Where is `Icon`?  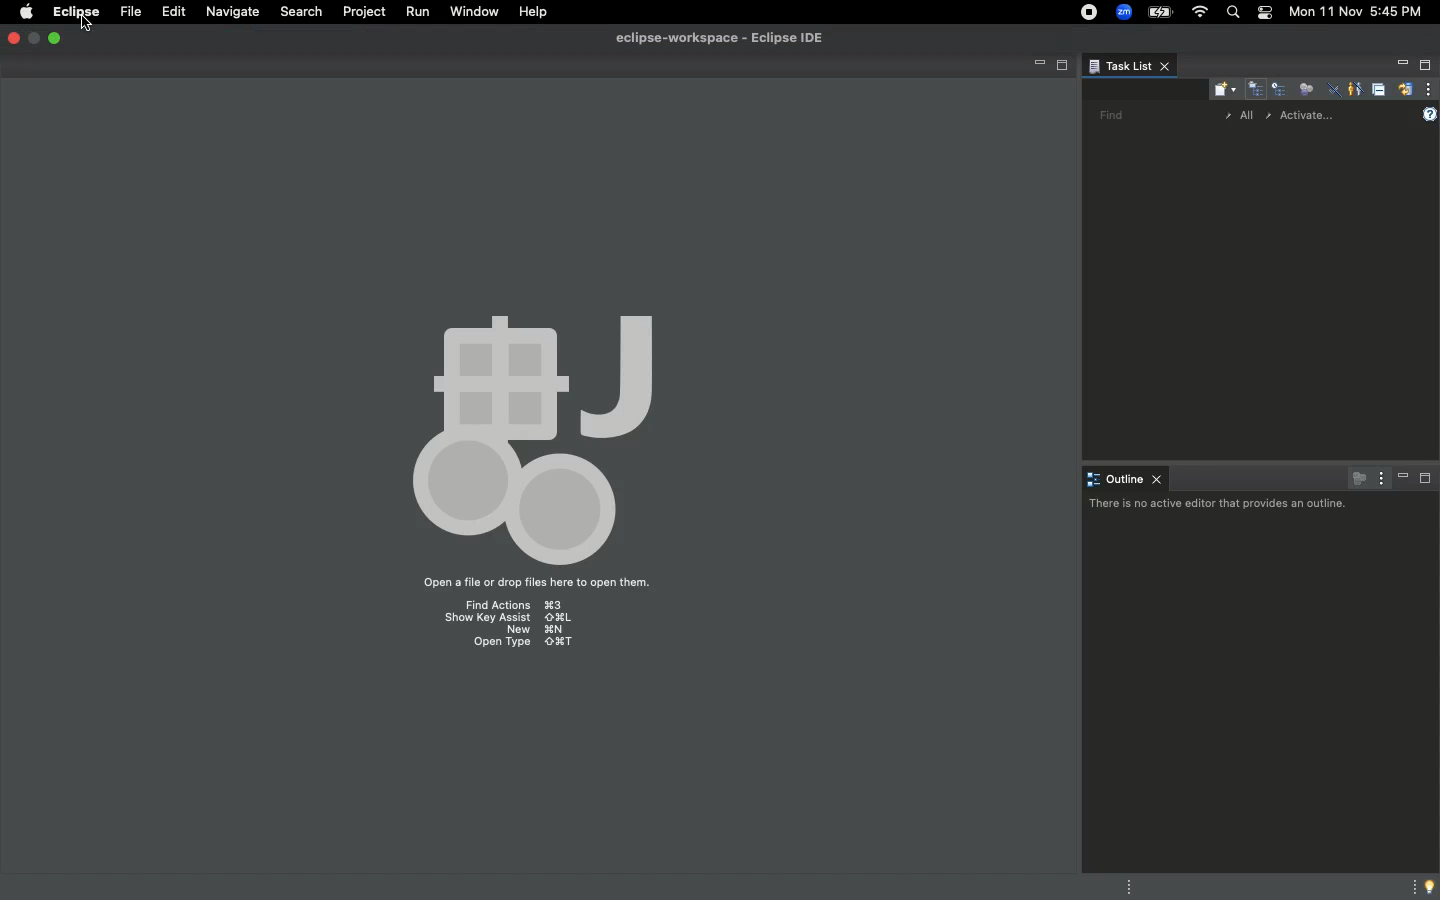
Icon is located at coordinates (532, 429).